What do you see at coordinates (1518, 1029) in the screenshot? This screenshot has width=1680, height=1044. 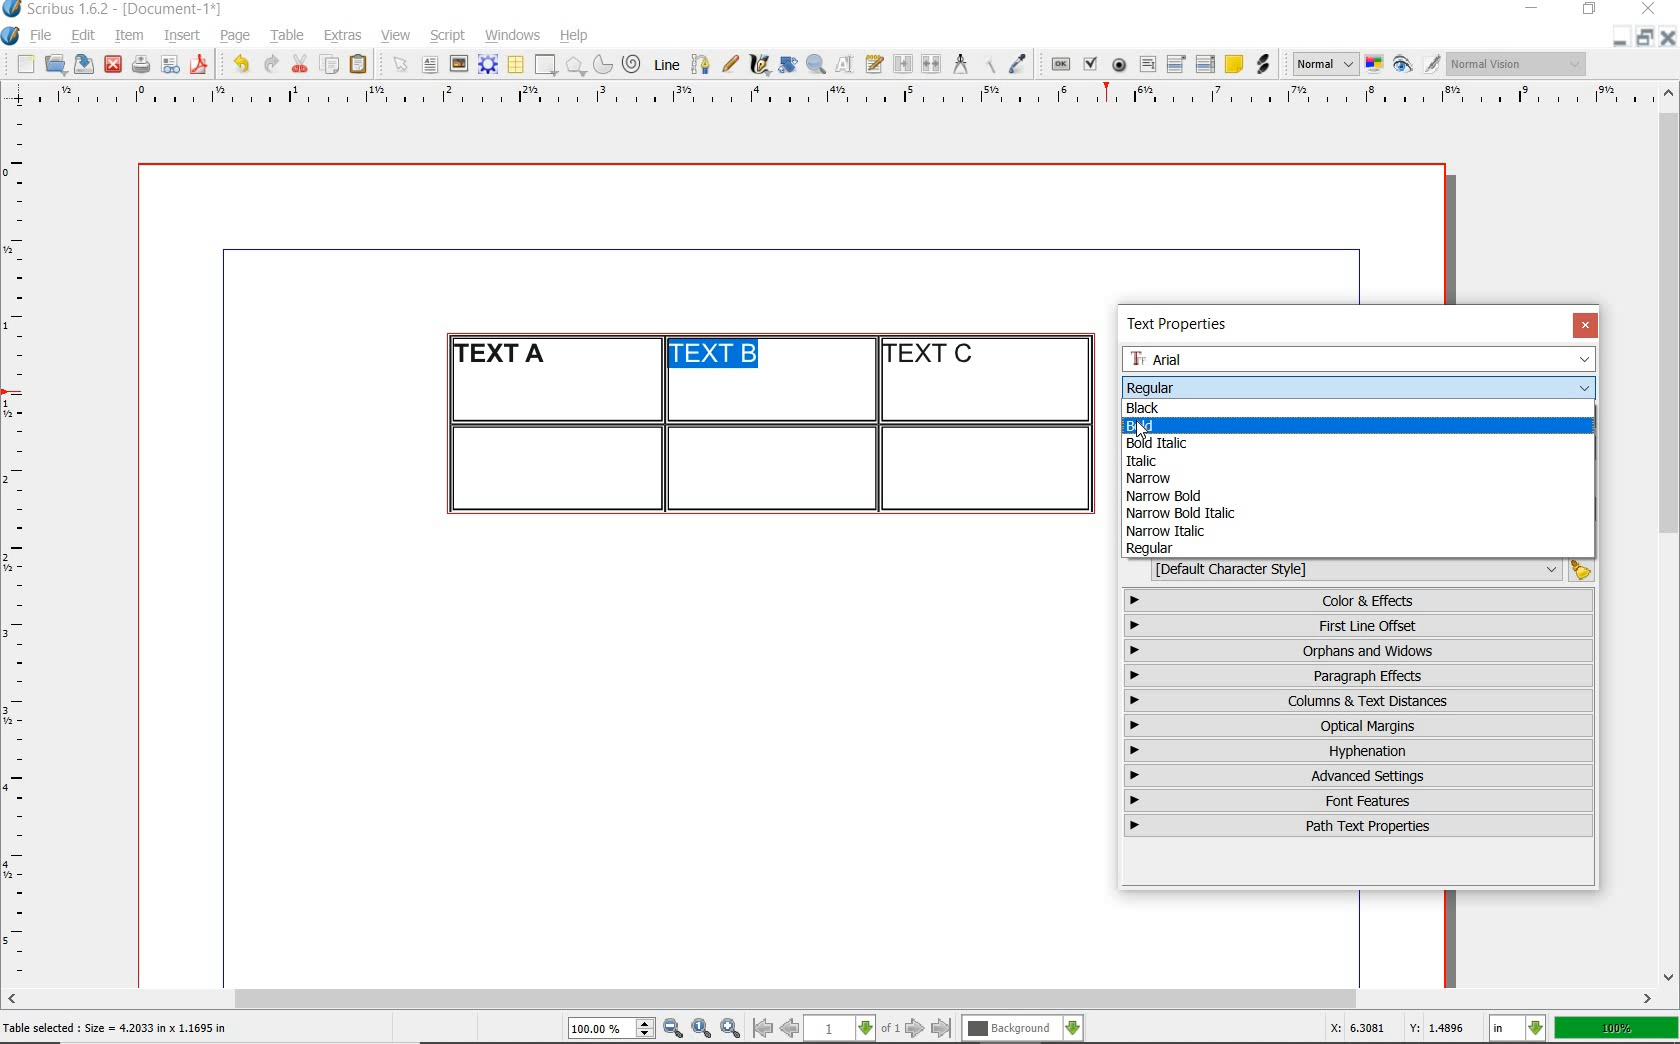 I see `select the current unit` at bounding box center [1518, 1029].